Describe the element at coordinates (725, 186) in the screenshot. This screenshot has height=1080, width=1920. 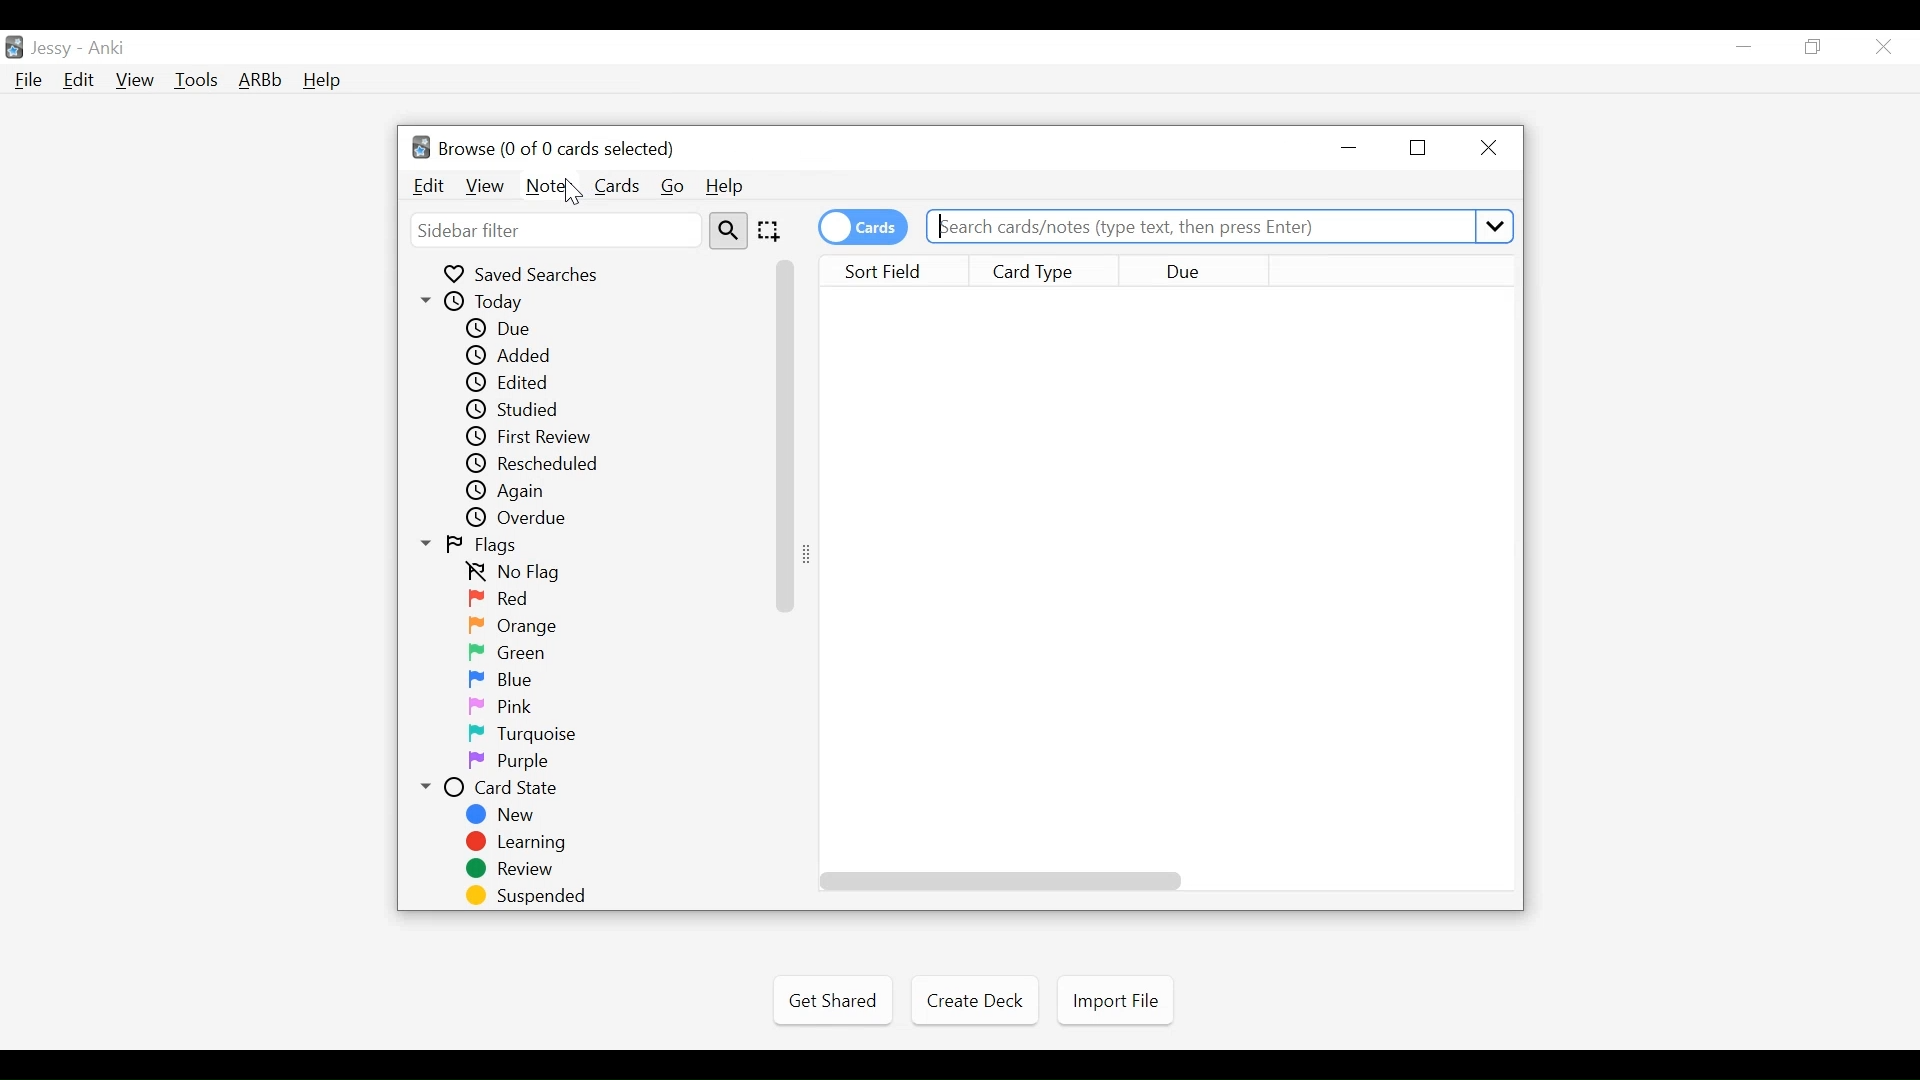
I see `Help` at that location.